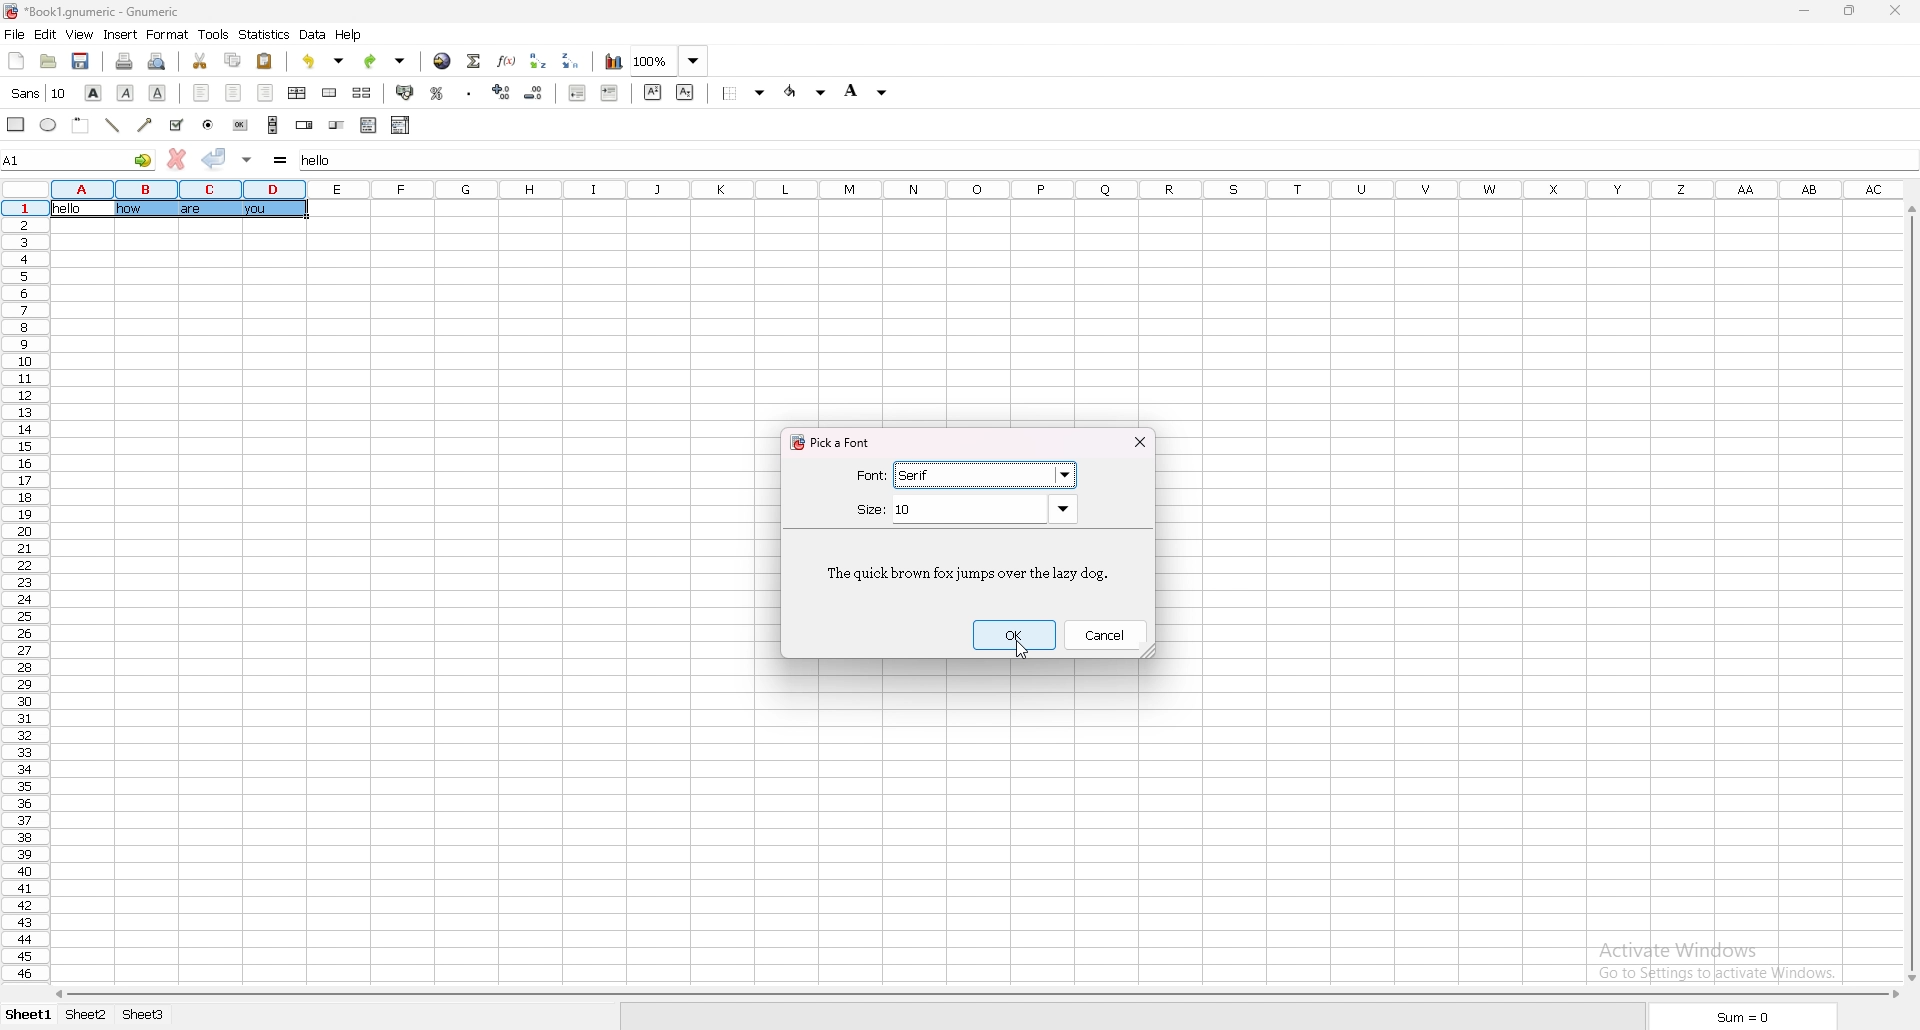  I want to click on new, so click(15, 61).